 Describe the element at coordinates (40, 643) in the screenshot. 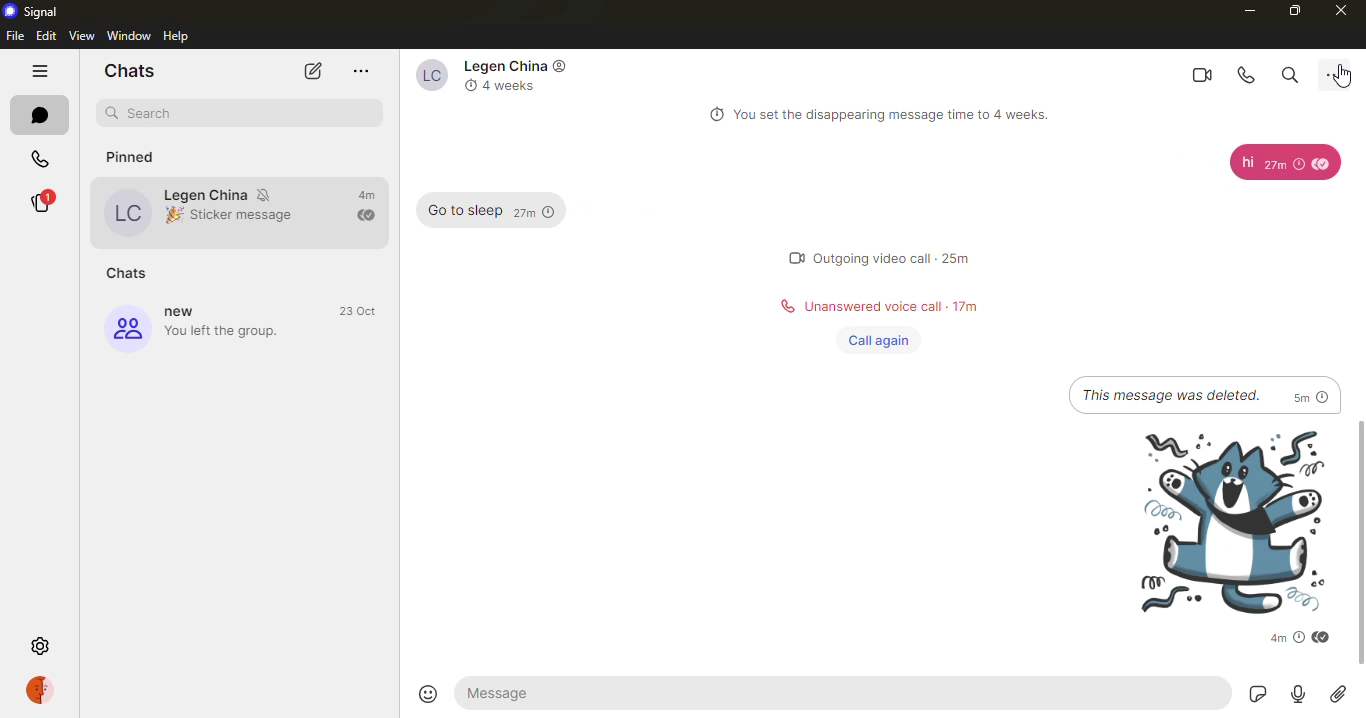

I see `settings` at that location.